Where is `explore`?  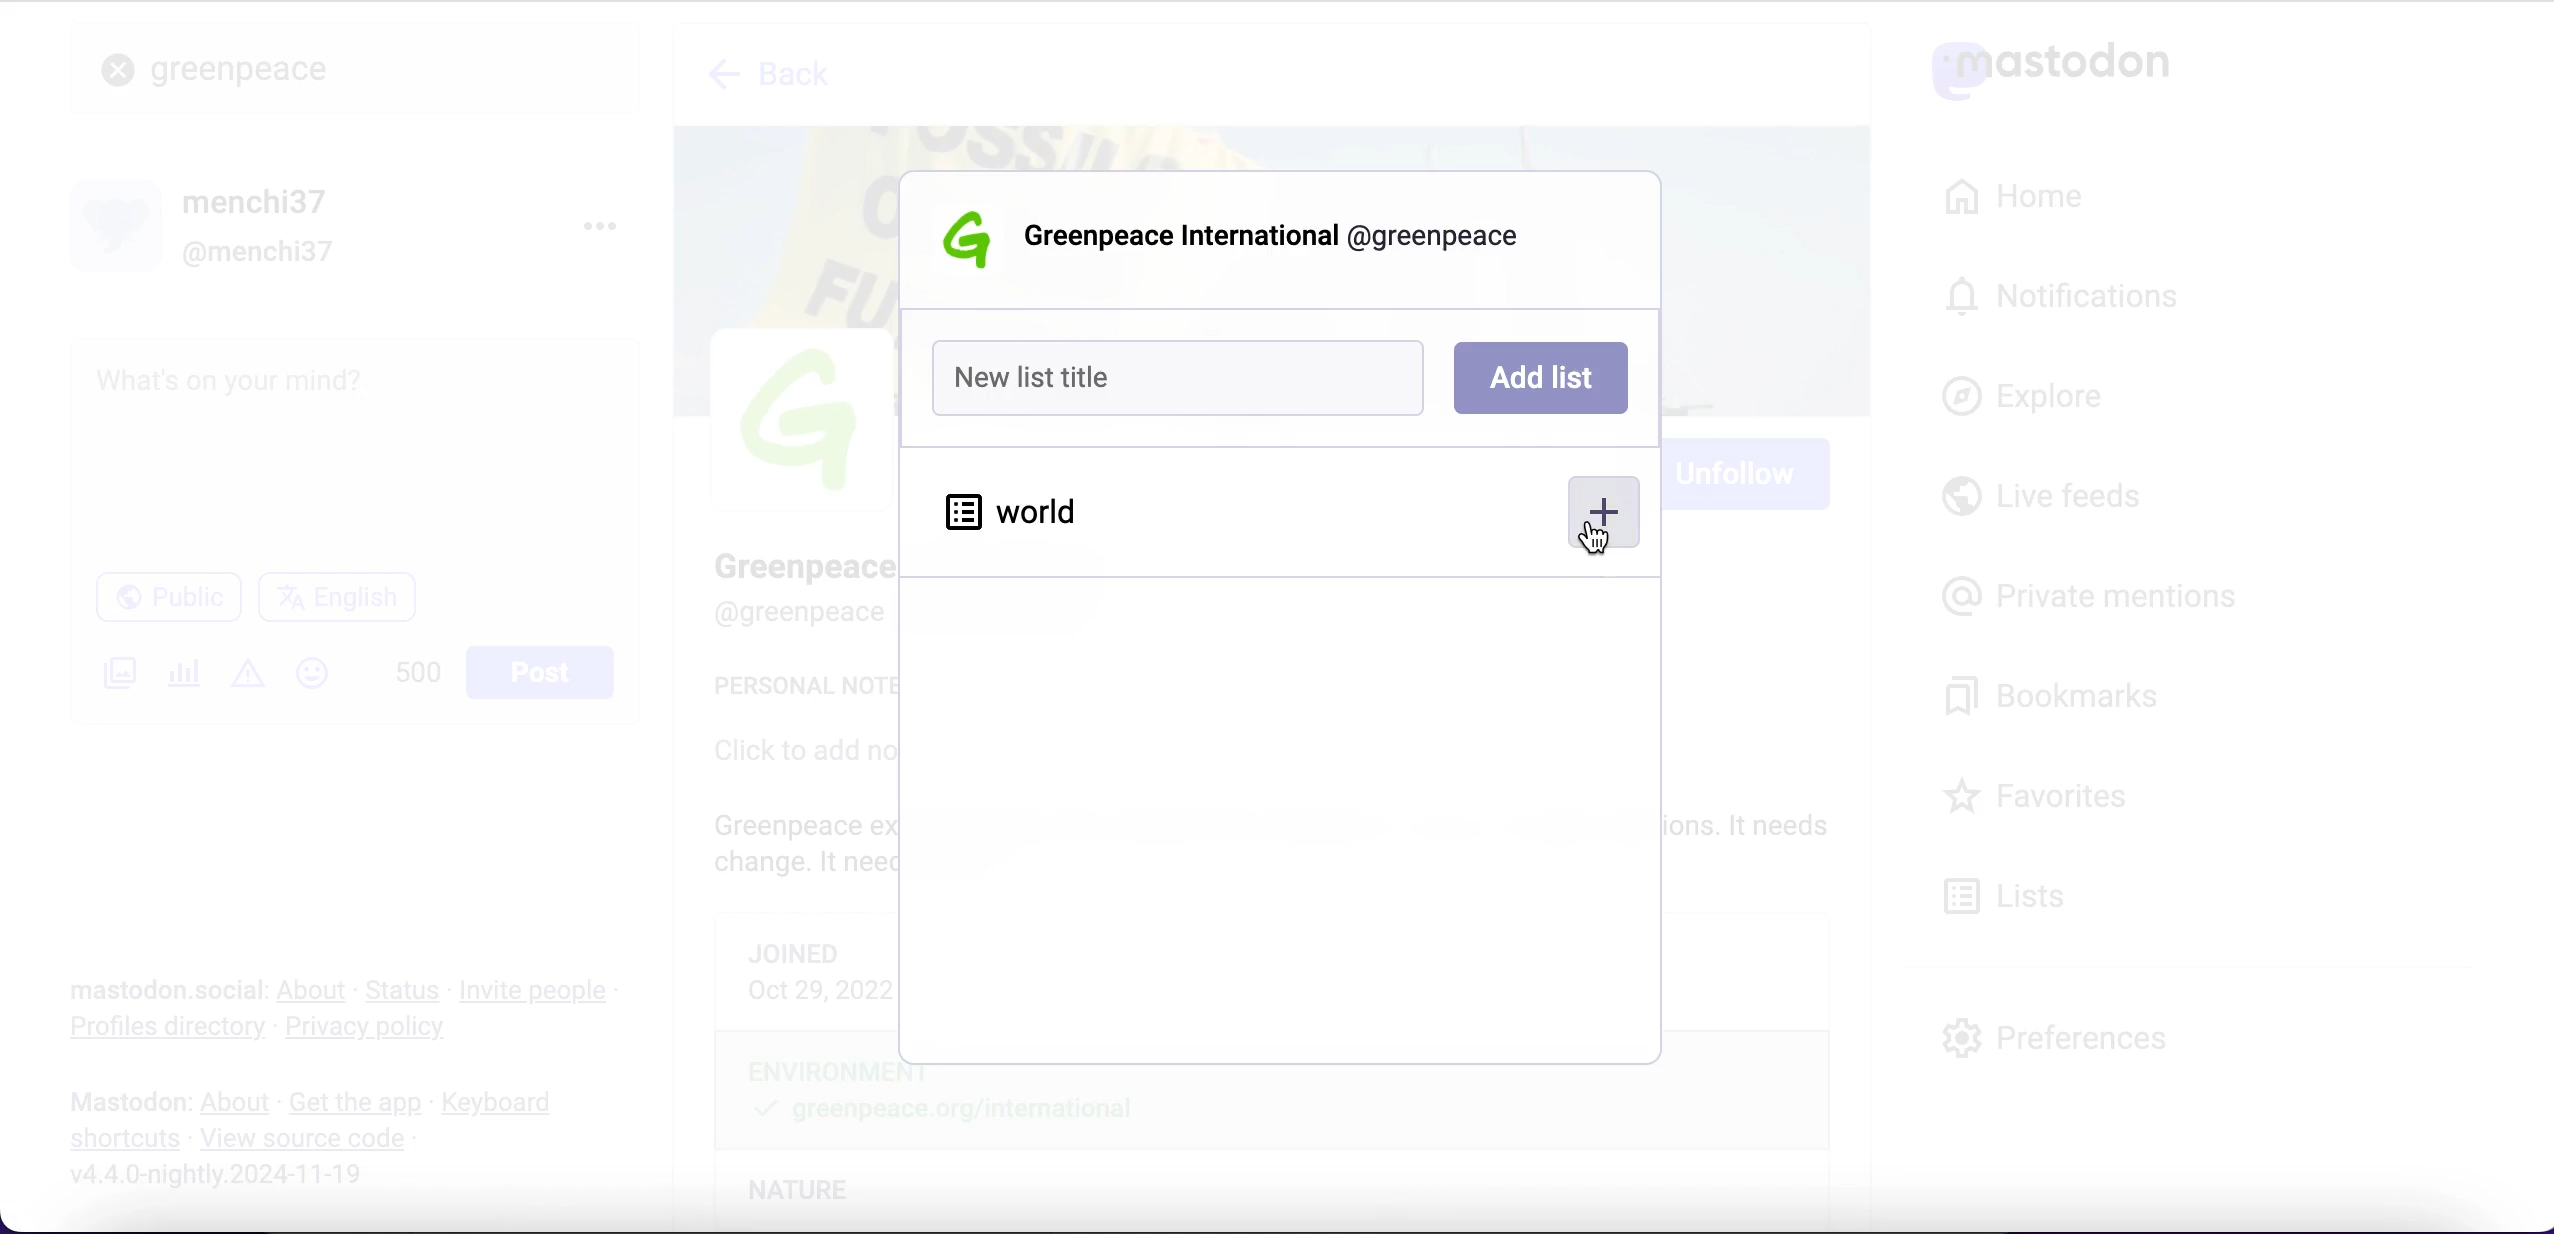 explore is located at coordinates (2042, 398).